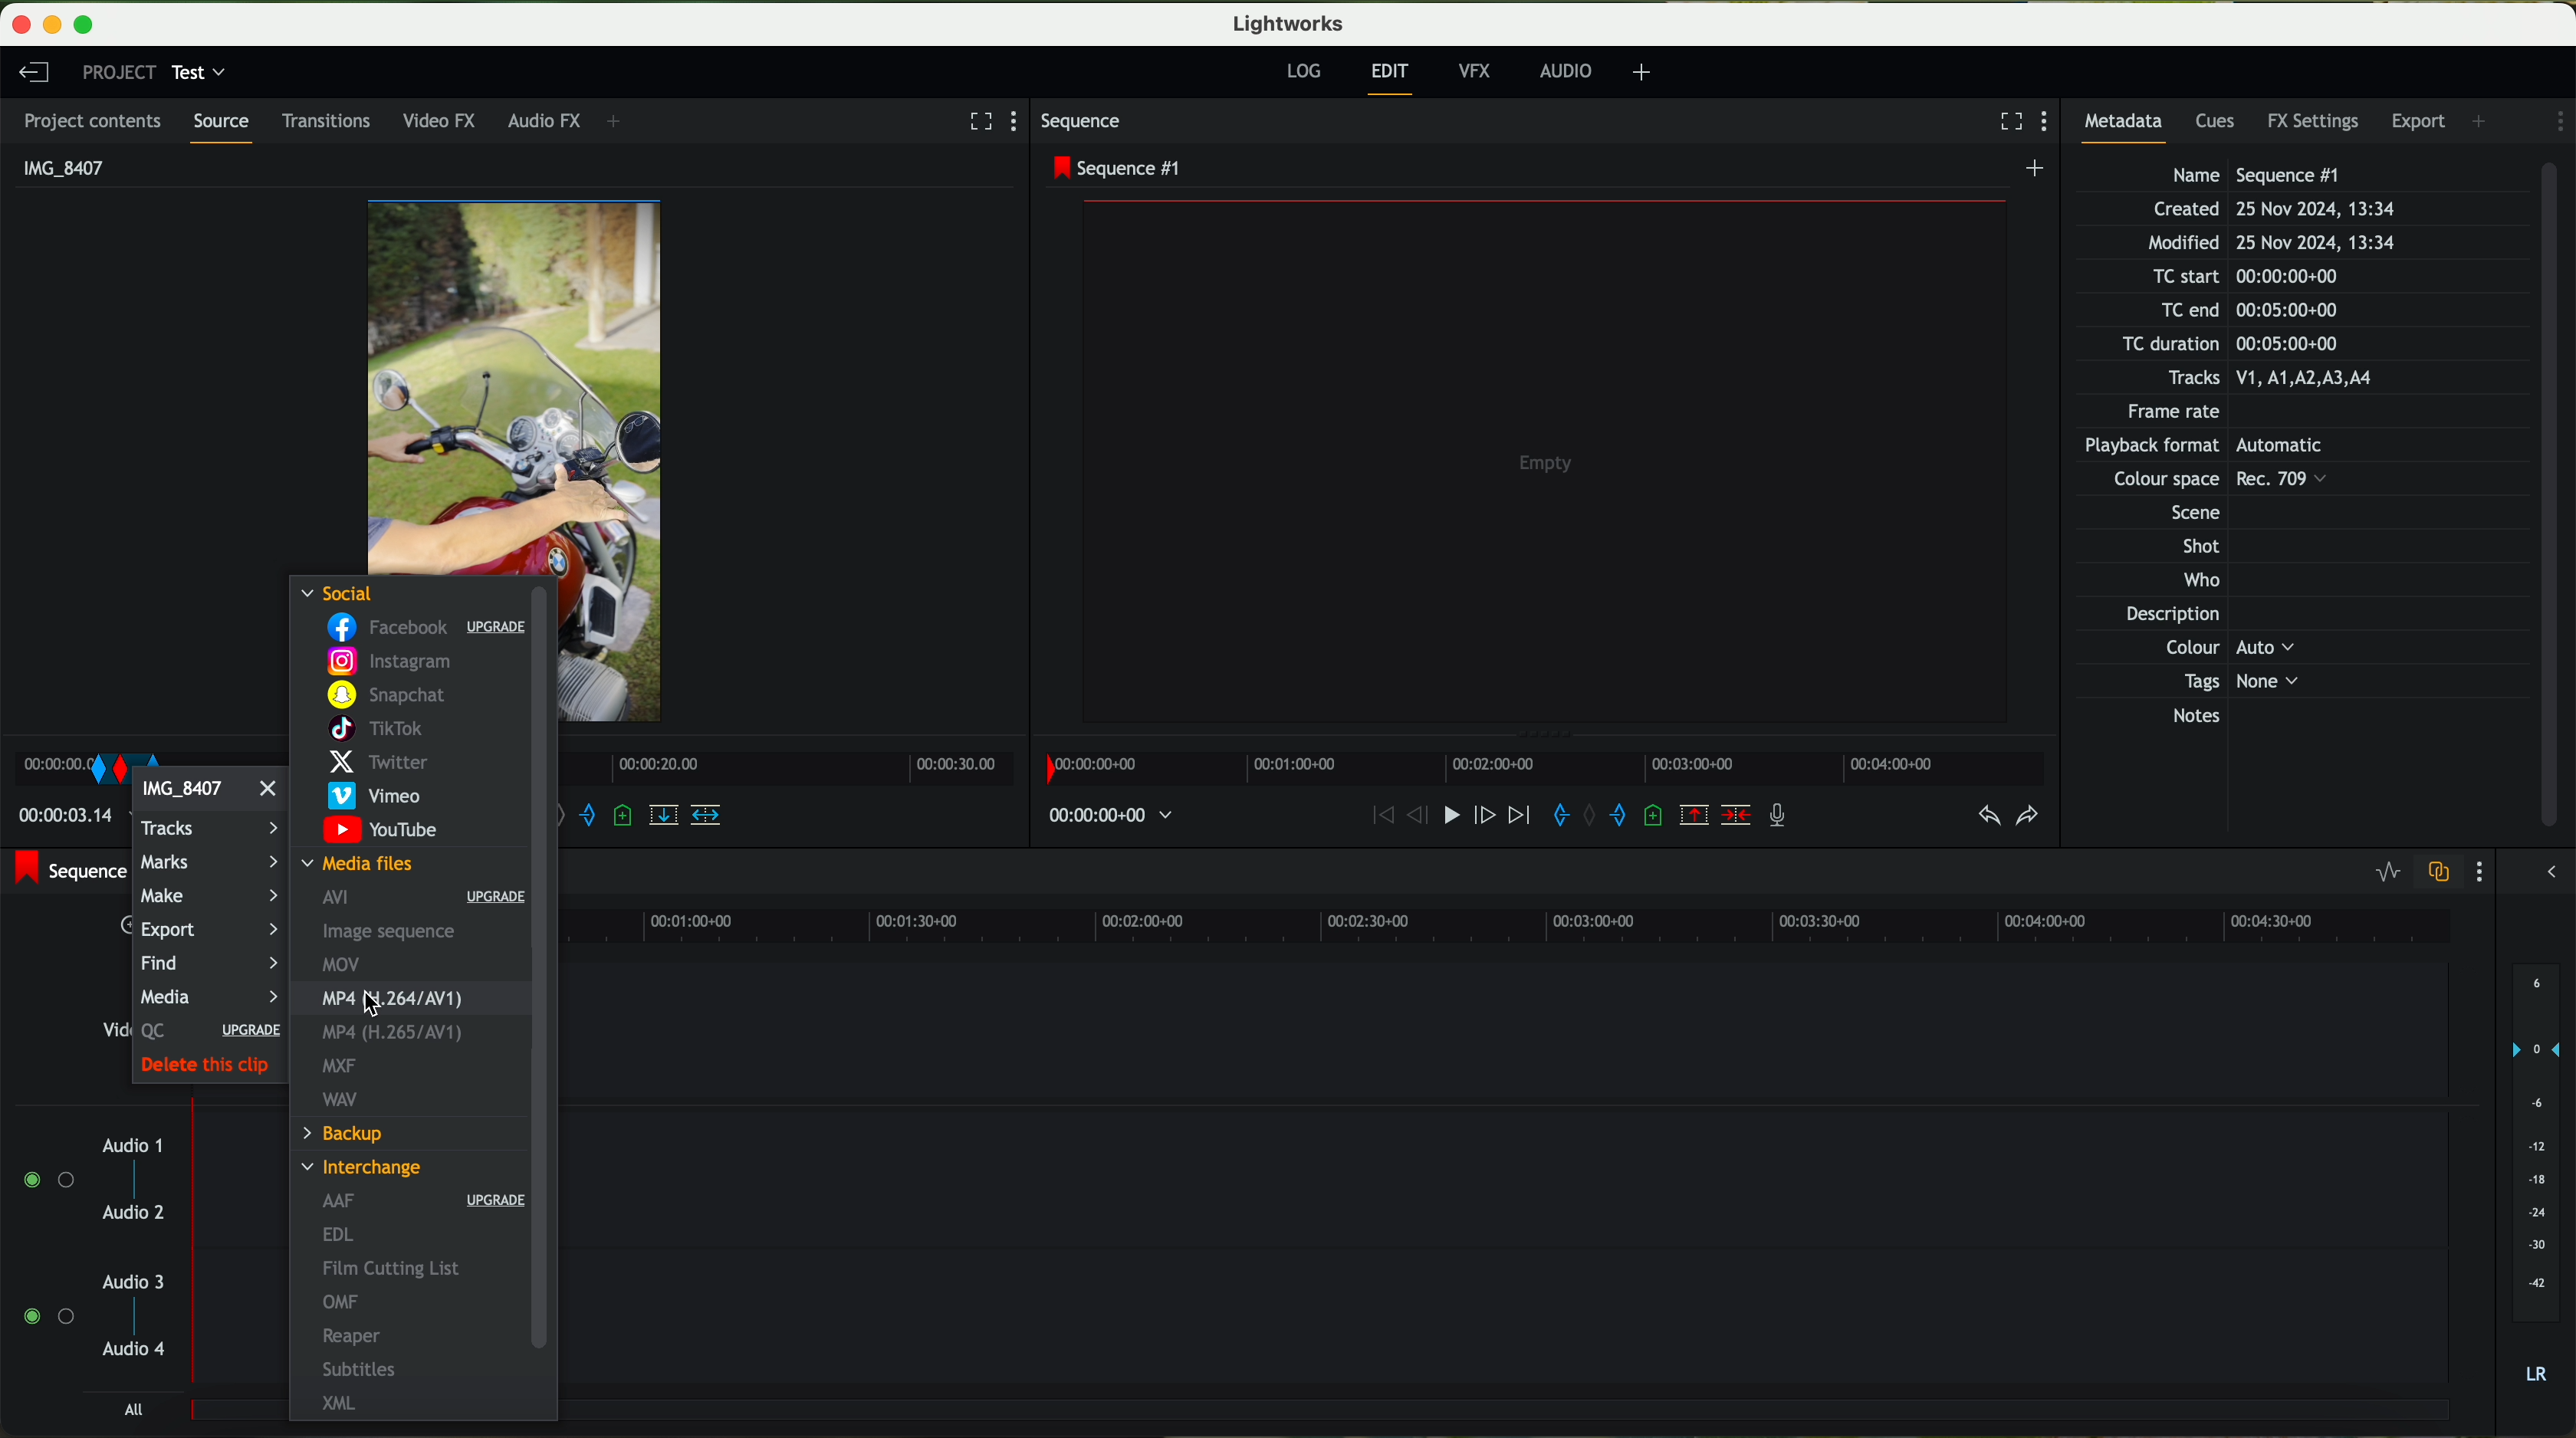  I want to click on video preview, so click(1545, 459).